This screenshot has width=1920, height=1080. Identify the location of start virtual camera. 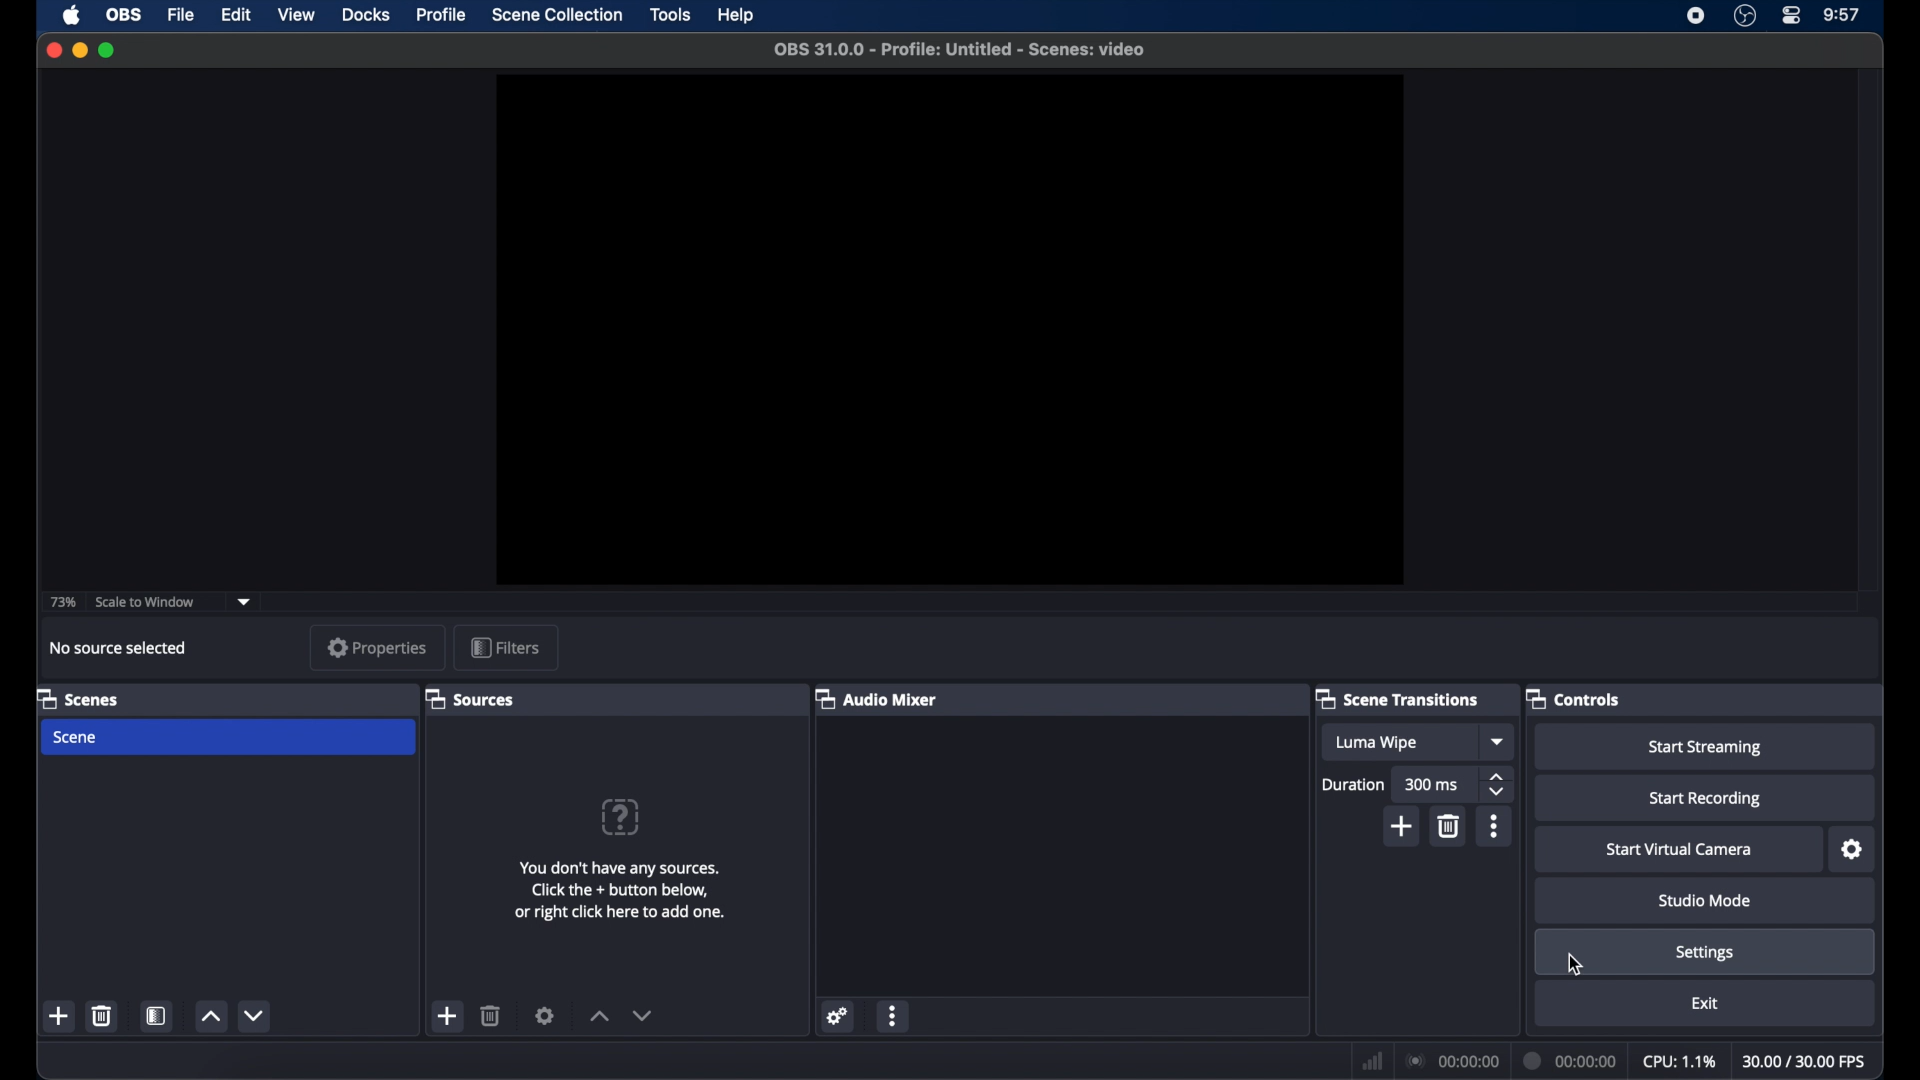
(1680, 850).